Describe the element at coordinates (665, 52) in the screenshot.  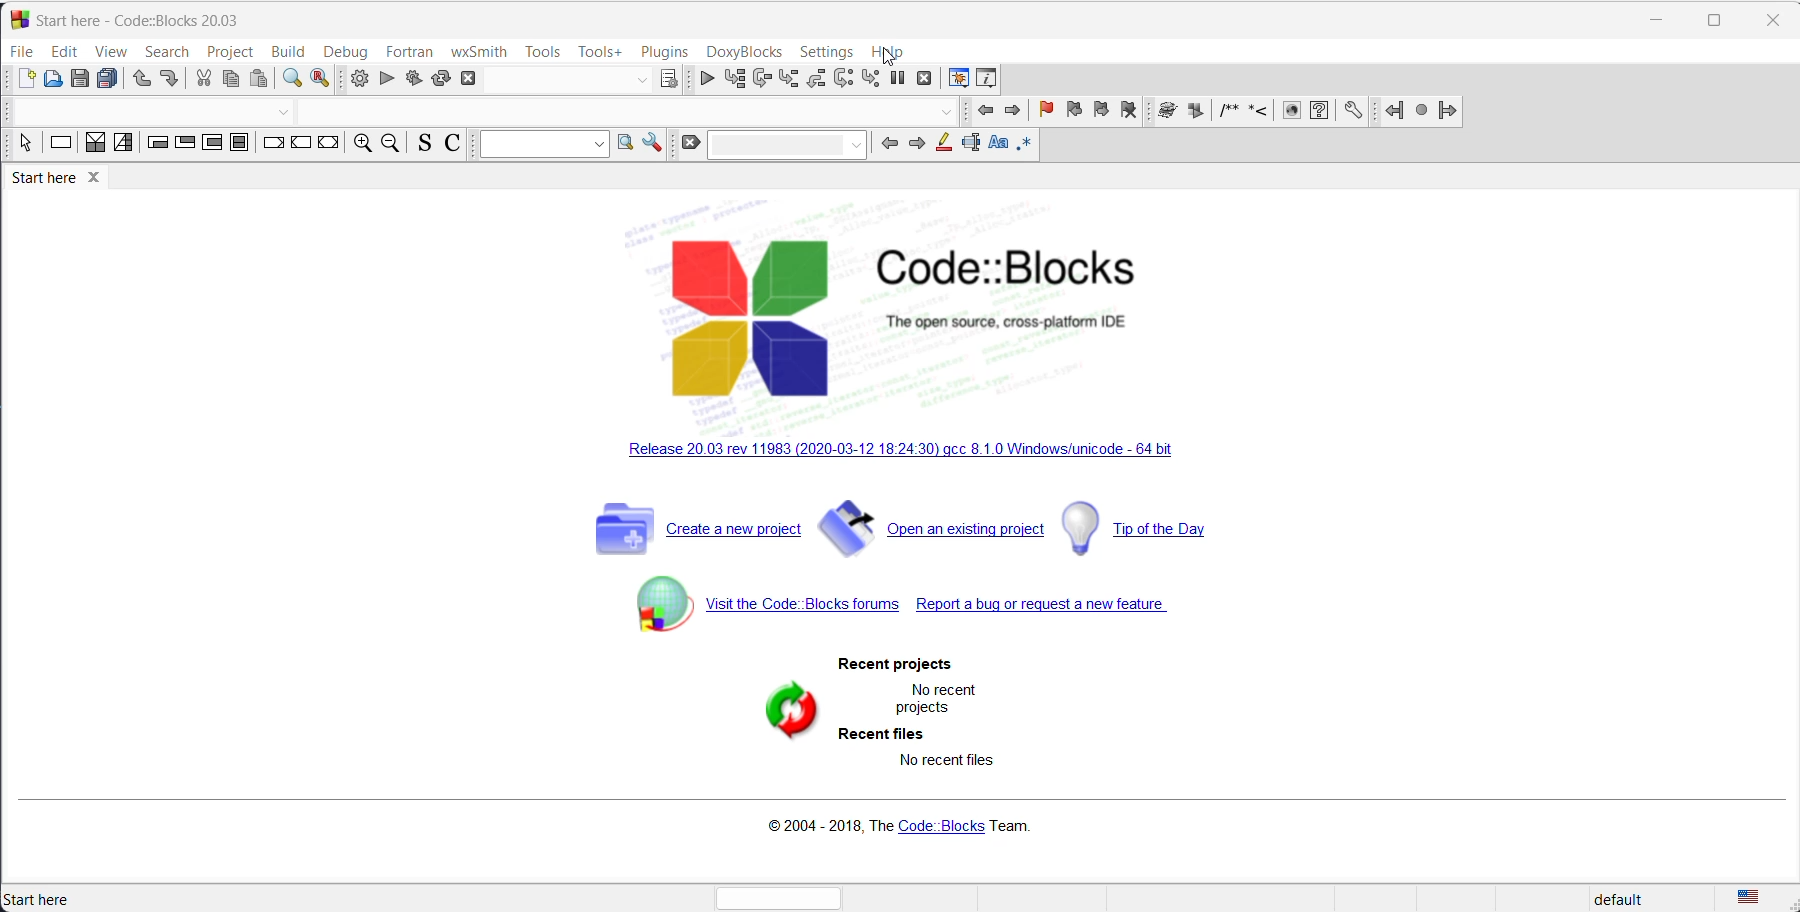
I see `plugins` at that location.